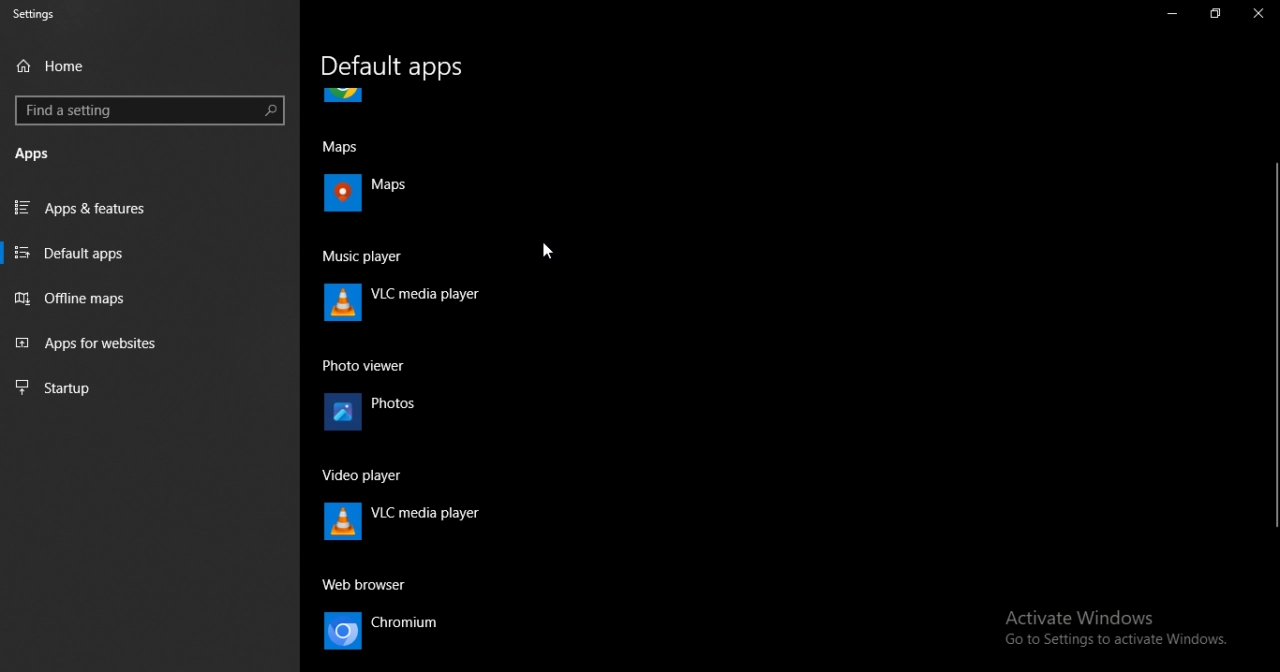 The width and height of the screenshot is (1280, 672). What do you see at coordinates (146, 345) in the screenshot?
I see `apps for websites` at bounding box center [146, 345].